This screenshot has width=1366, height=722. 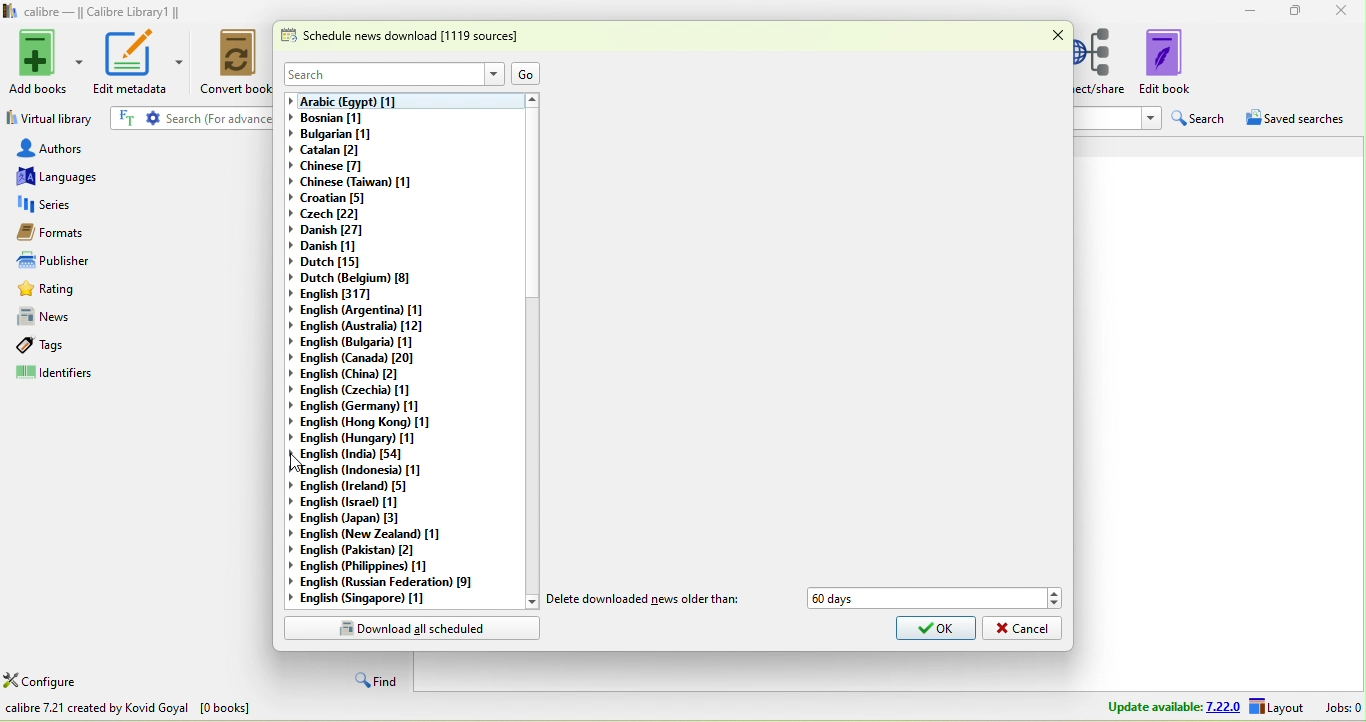 I want to click on virtual library, so click(x=51, y=117).